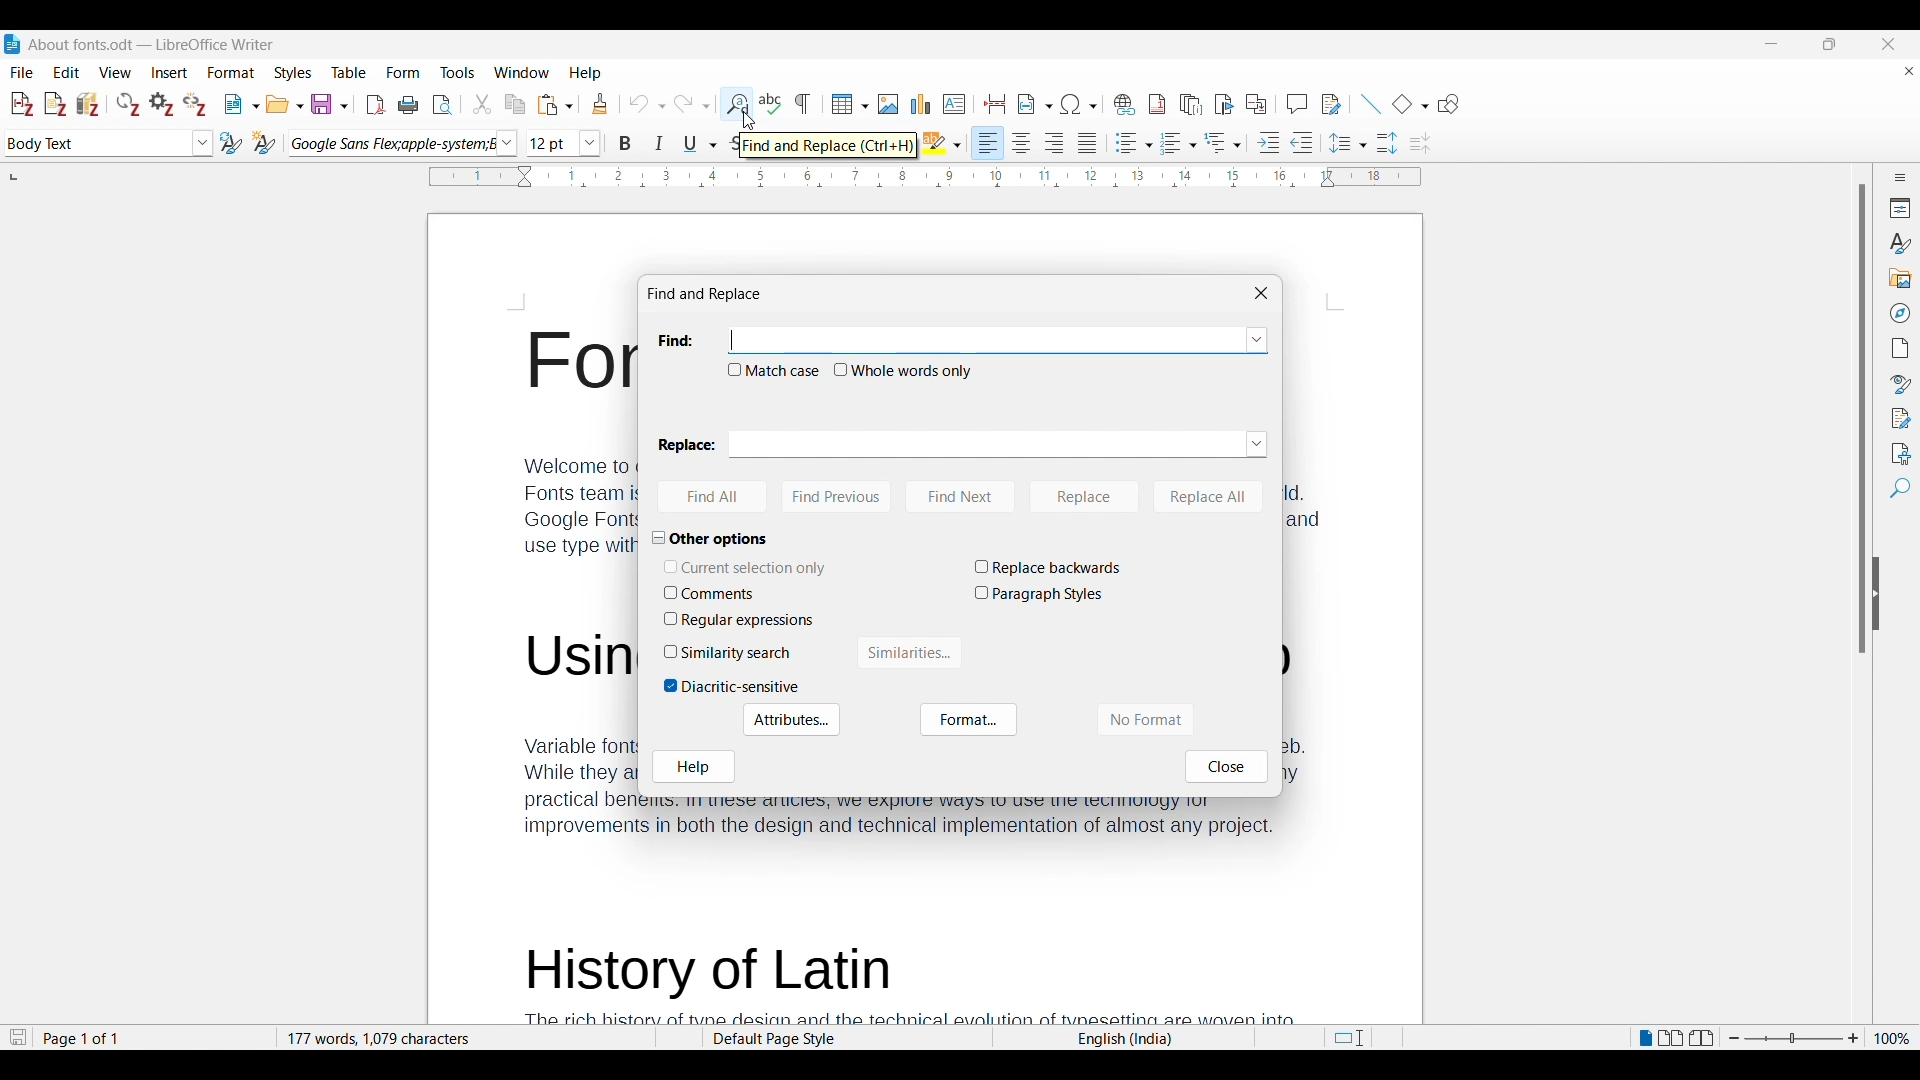  What do you see at coordinates (350, 72) in the screenshot?
I see `Table menu` at bounding box center [350, 72].